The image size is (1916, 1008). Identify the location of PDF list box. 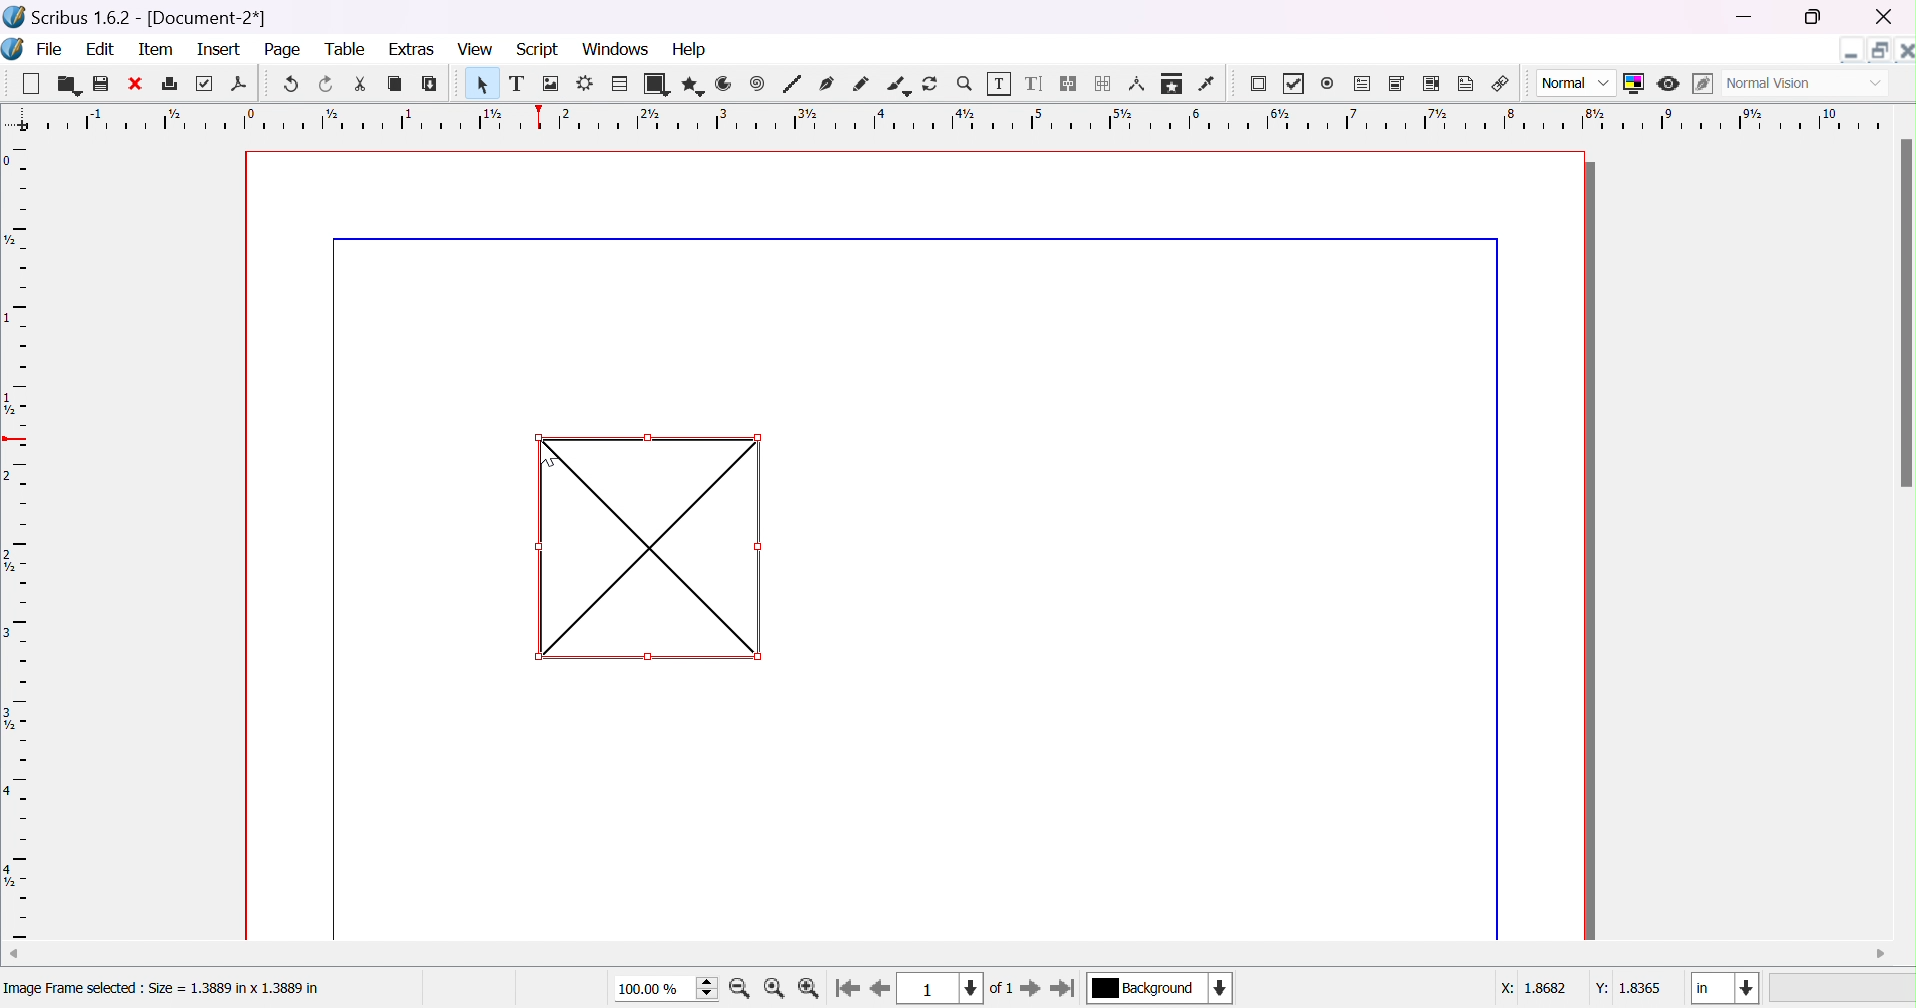
(1429, 82).